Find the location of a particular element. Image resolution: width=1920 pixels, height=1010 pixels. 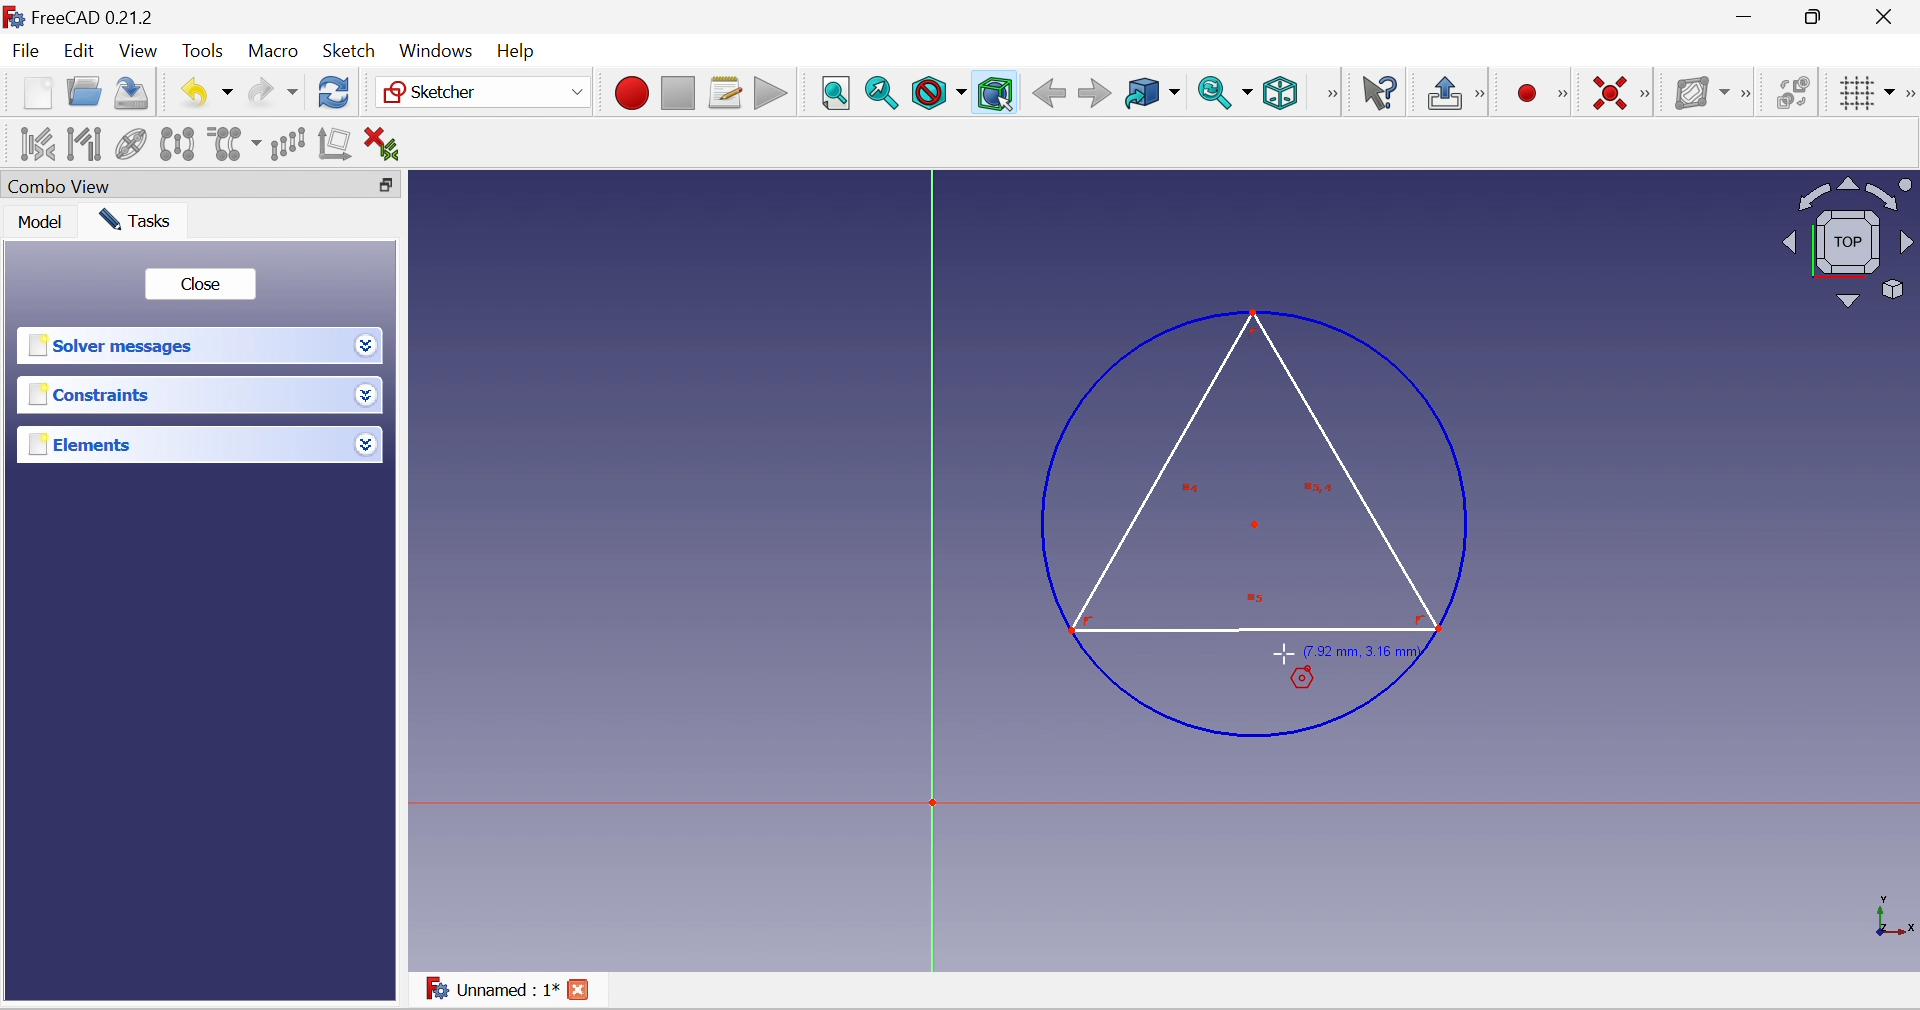

Elements is located at coordinates (183, 444).